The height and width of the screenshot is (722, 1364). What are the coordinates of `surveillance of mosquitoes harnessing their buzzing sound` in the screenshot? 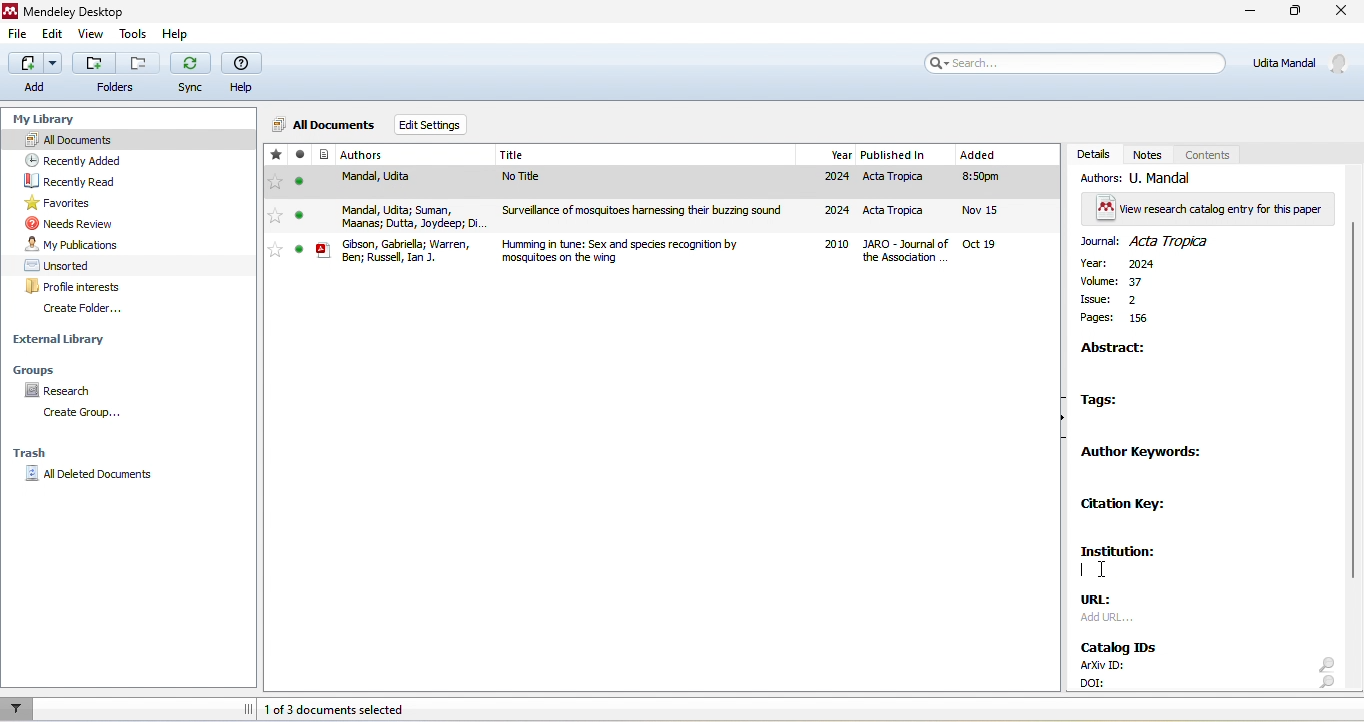 It's located at (649, 214).